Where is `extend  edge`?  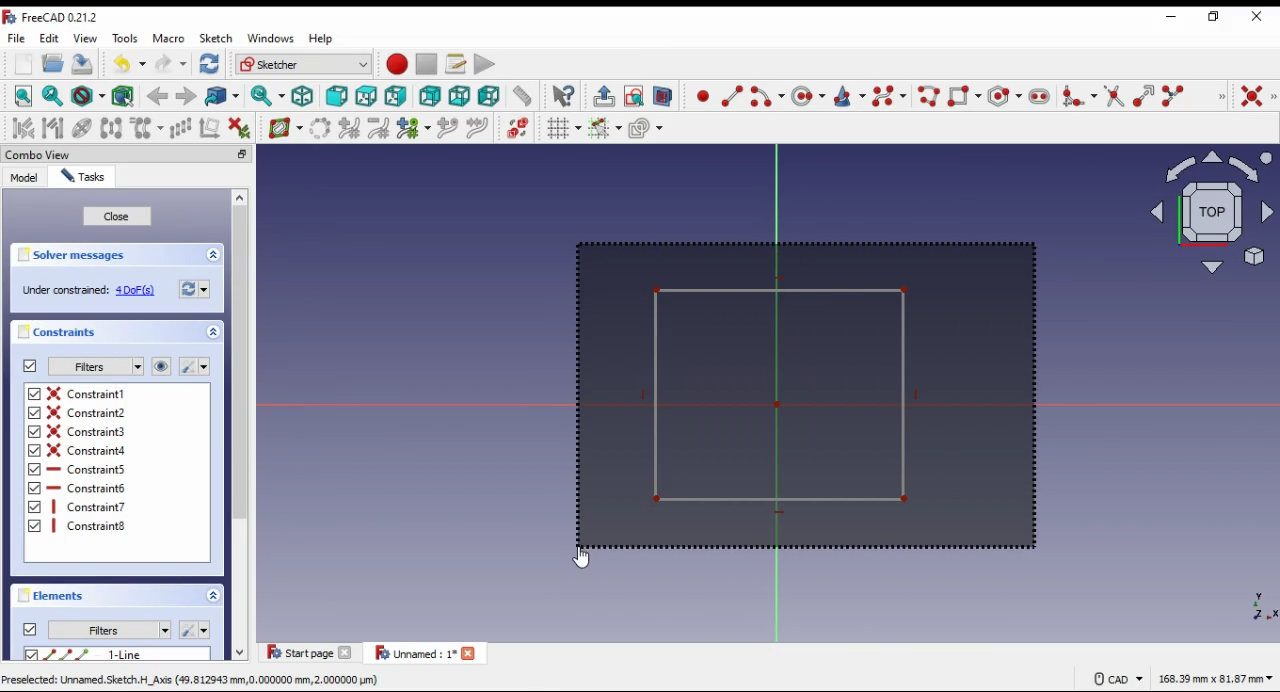
extend  edge is located at coordinates (1143, 95).